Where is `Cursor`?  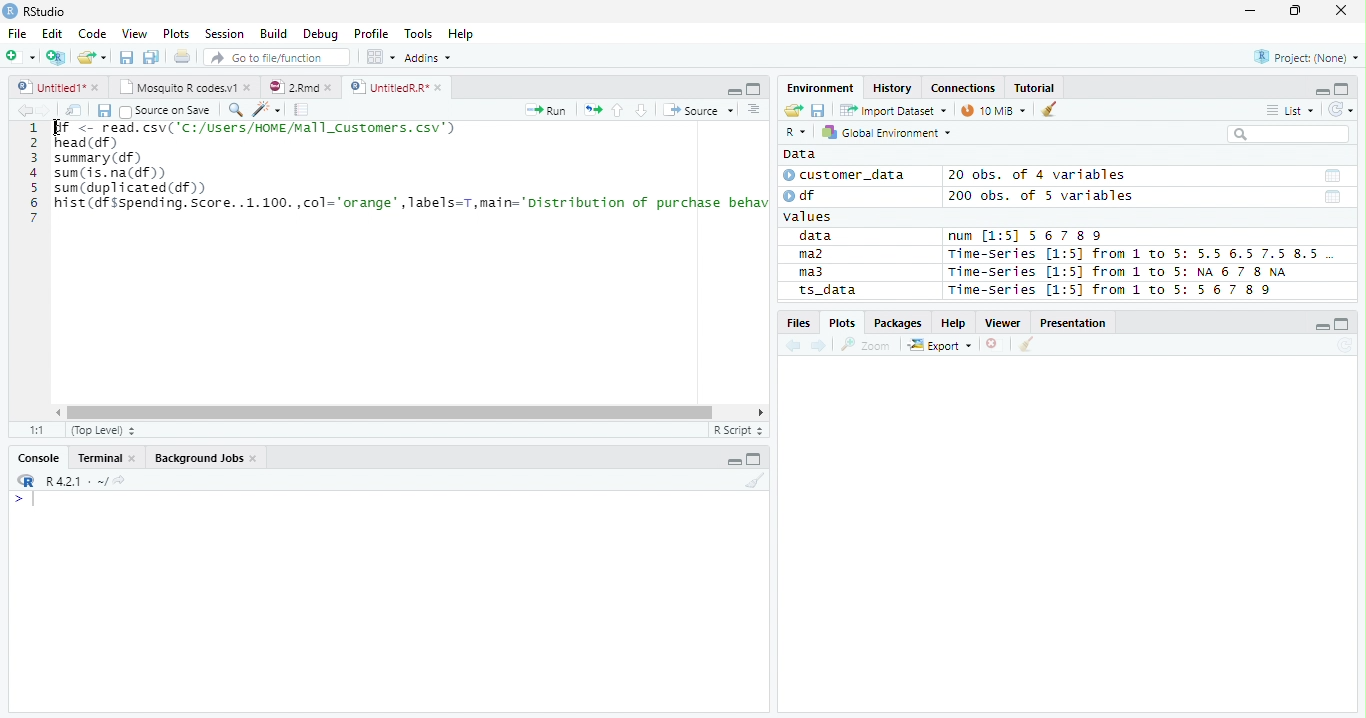 Cursor is located at coordinates (57, 129).